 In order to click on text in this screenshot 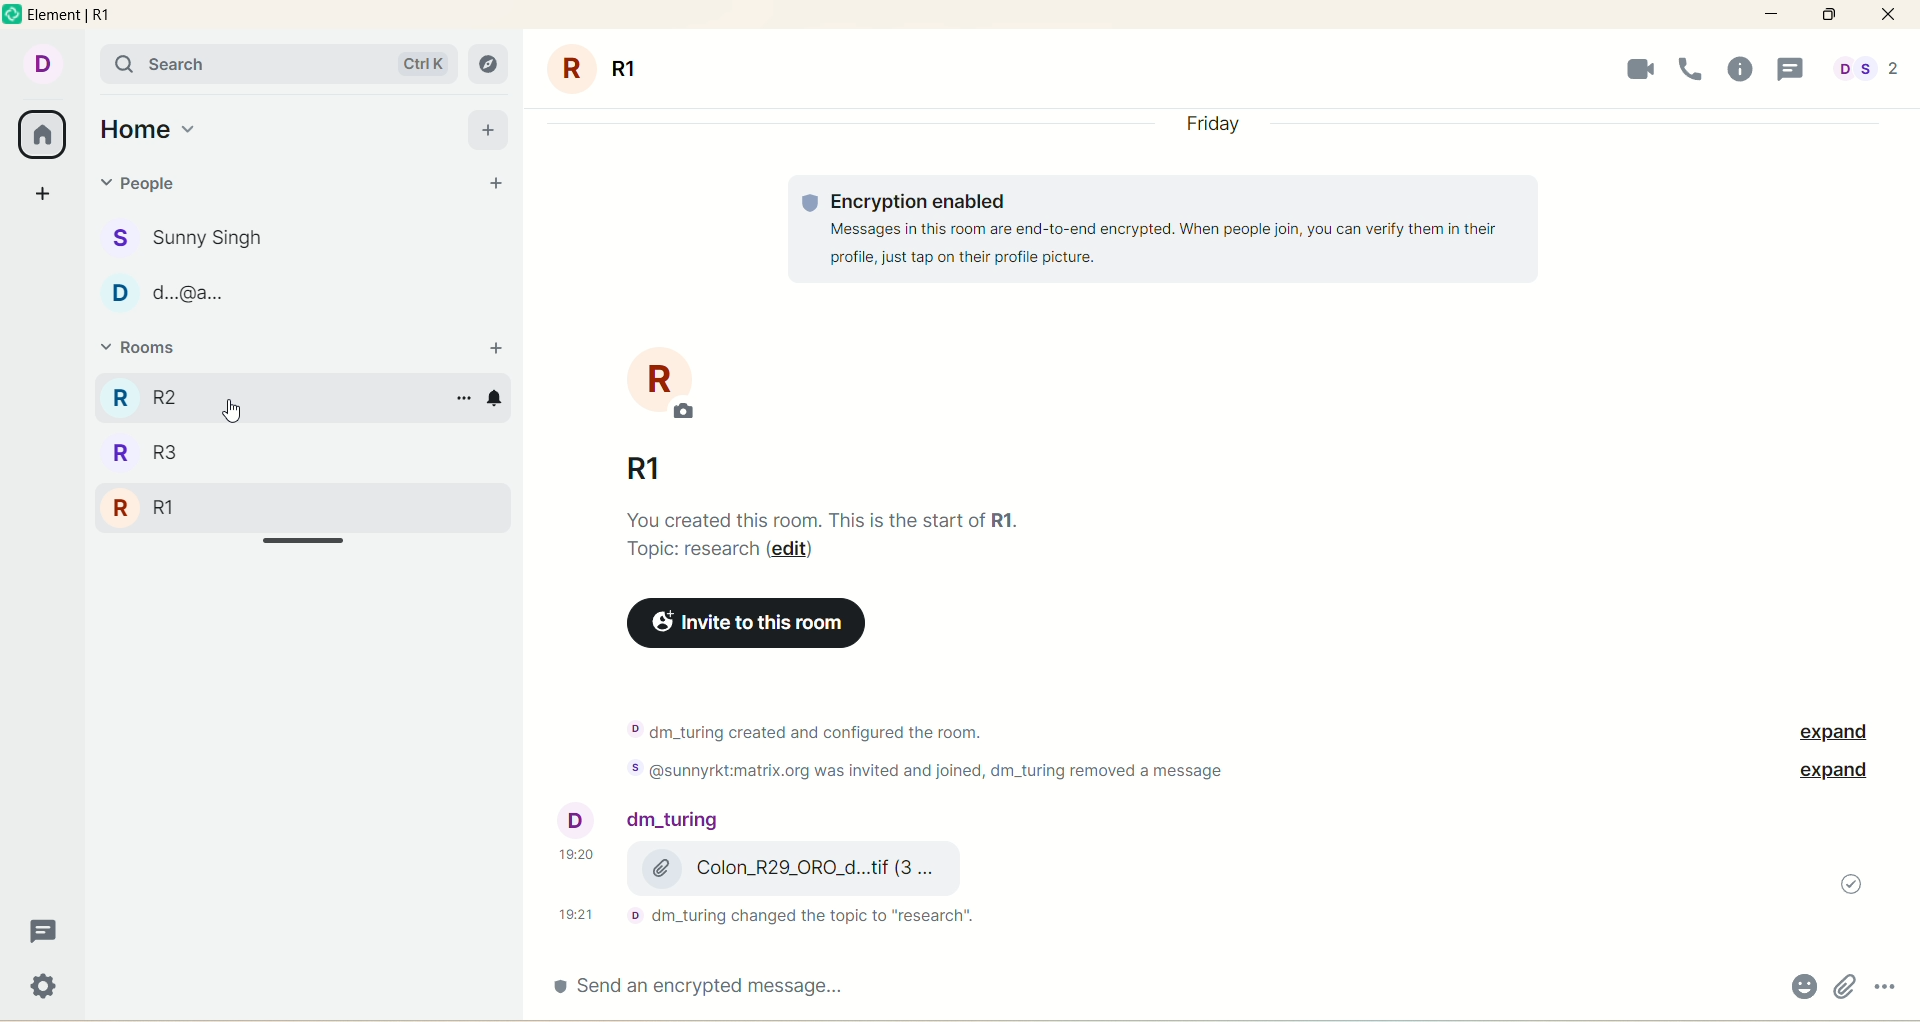, I will do `click(956, 748)`.